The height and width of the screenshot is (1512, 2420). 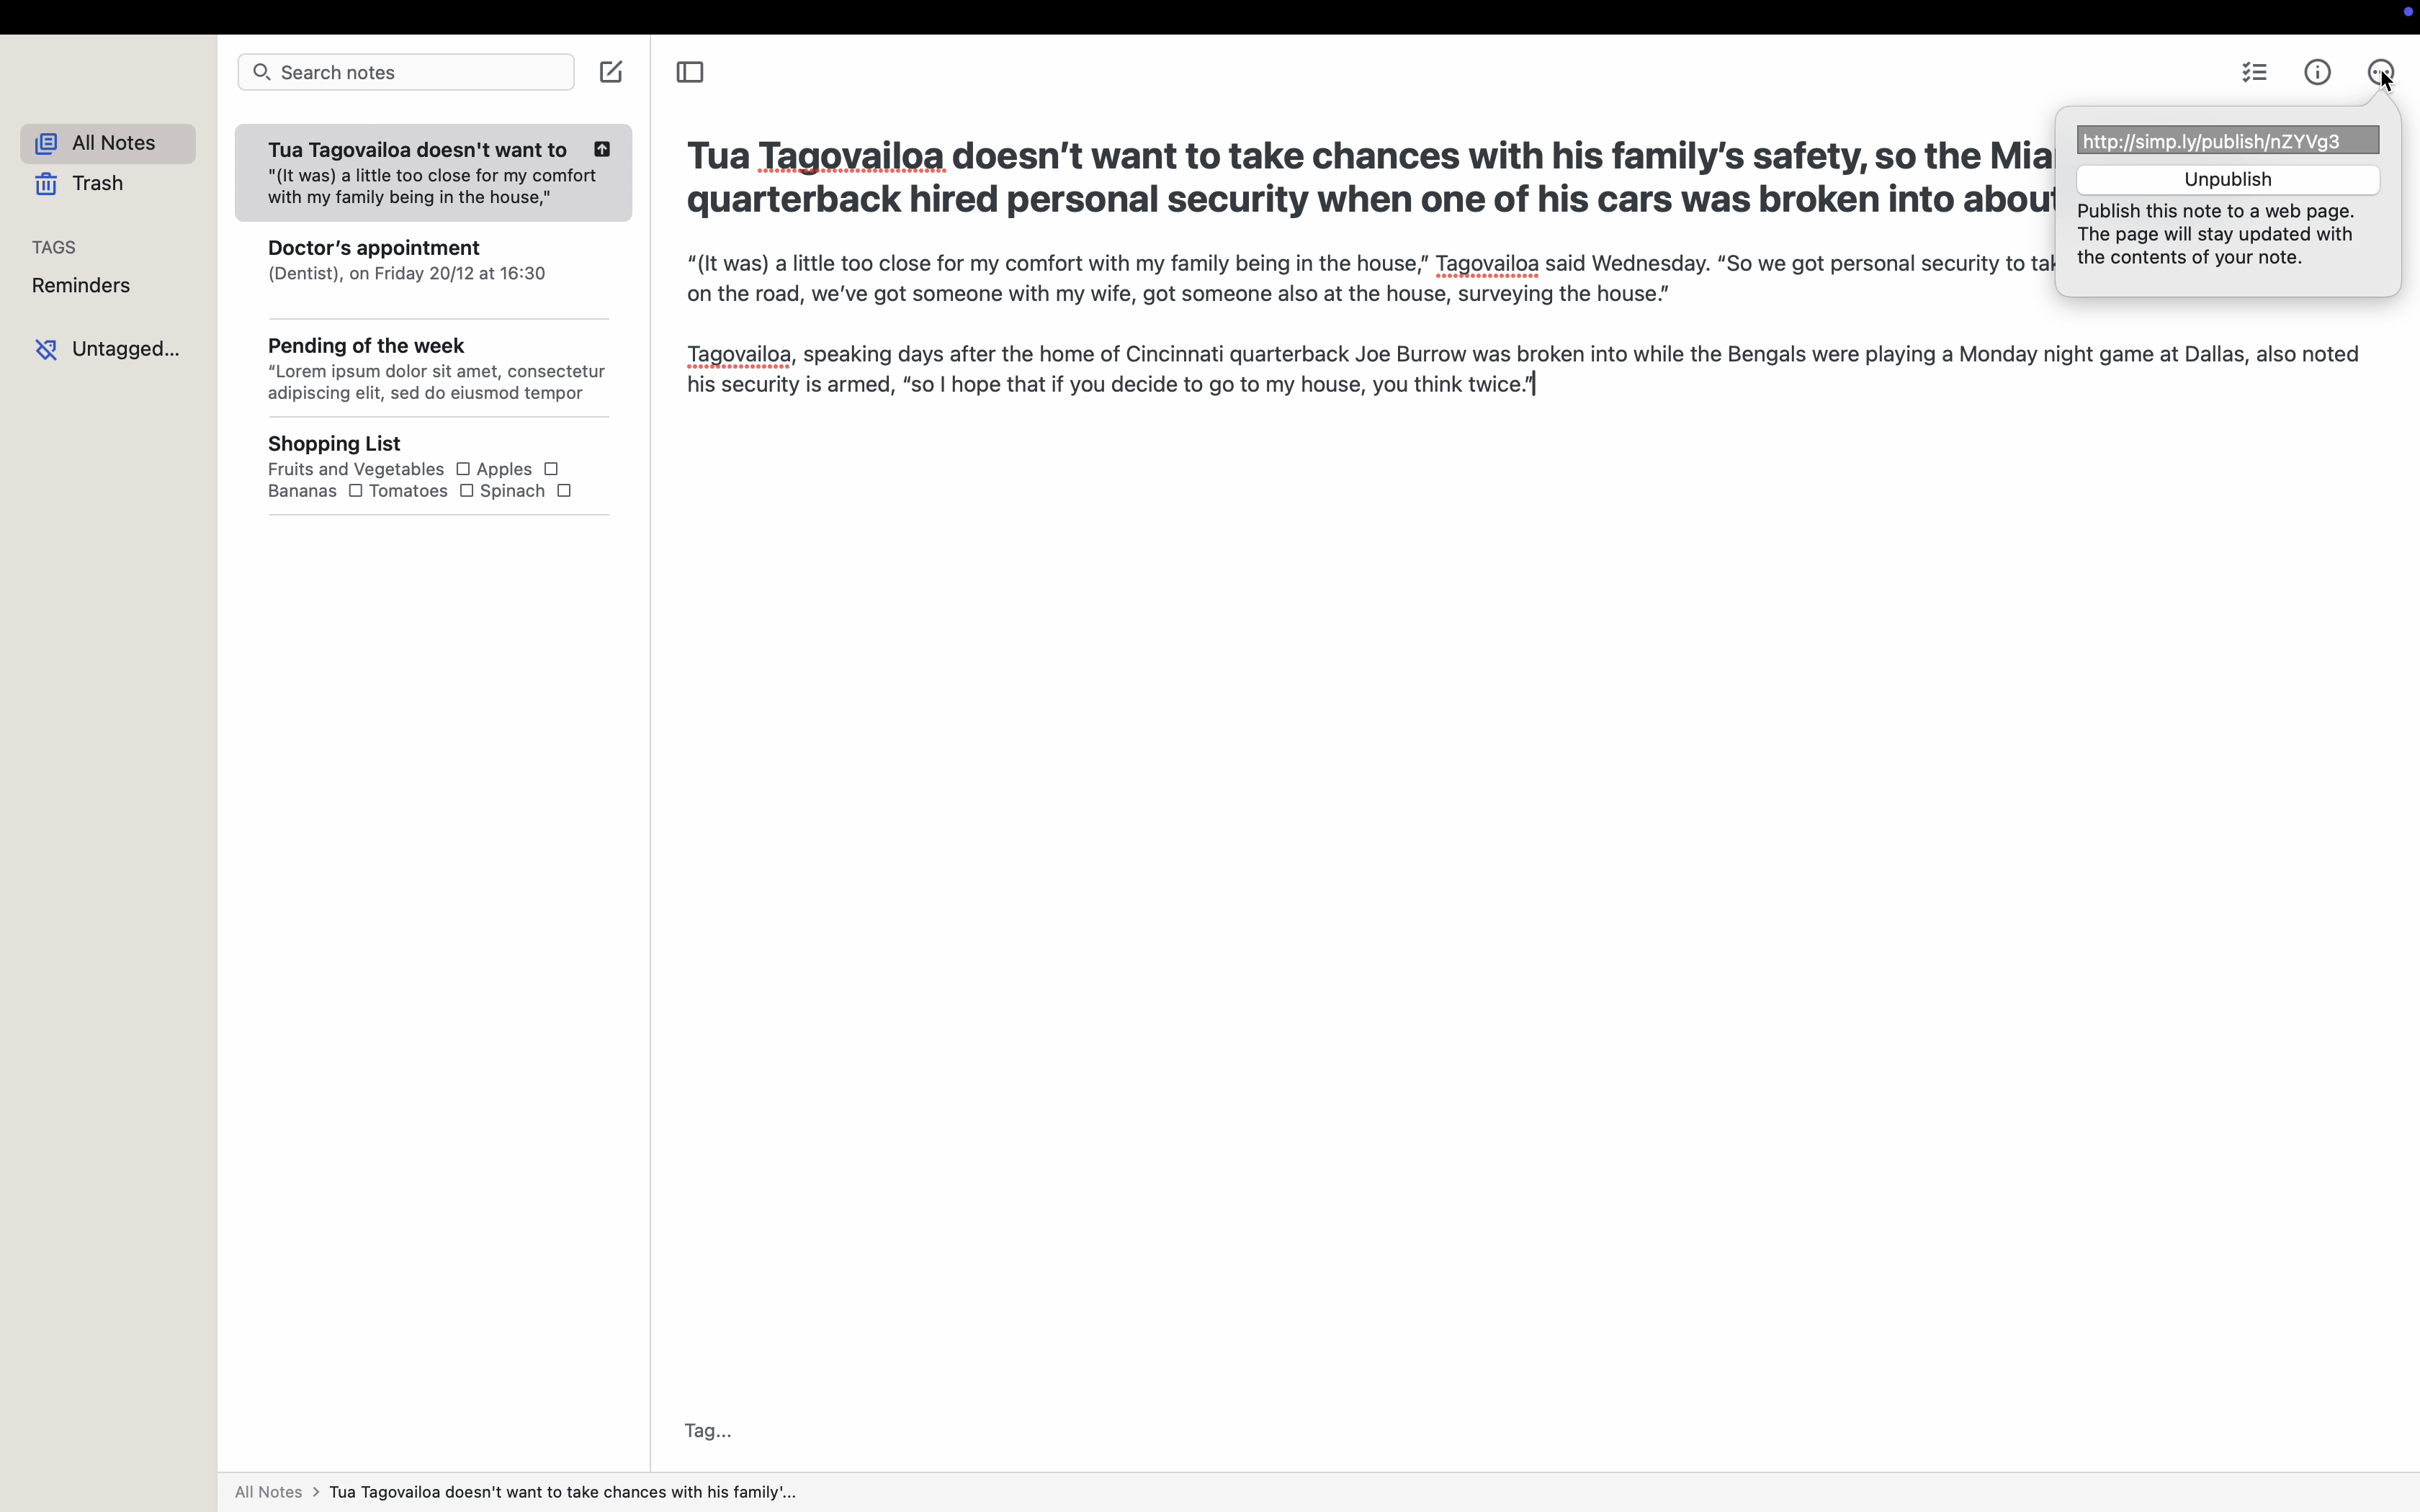 I want to click on search bar, so click(x=405, y=73).